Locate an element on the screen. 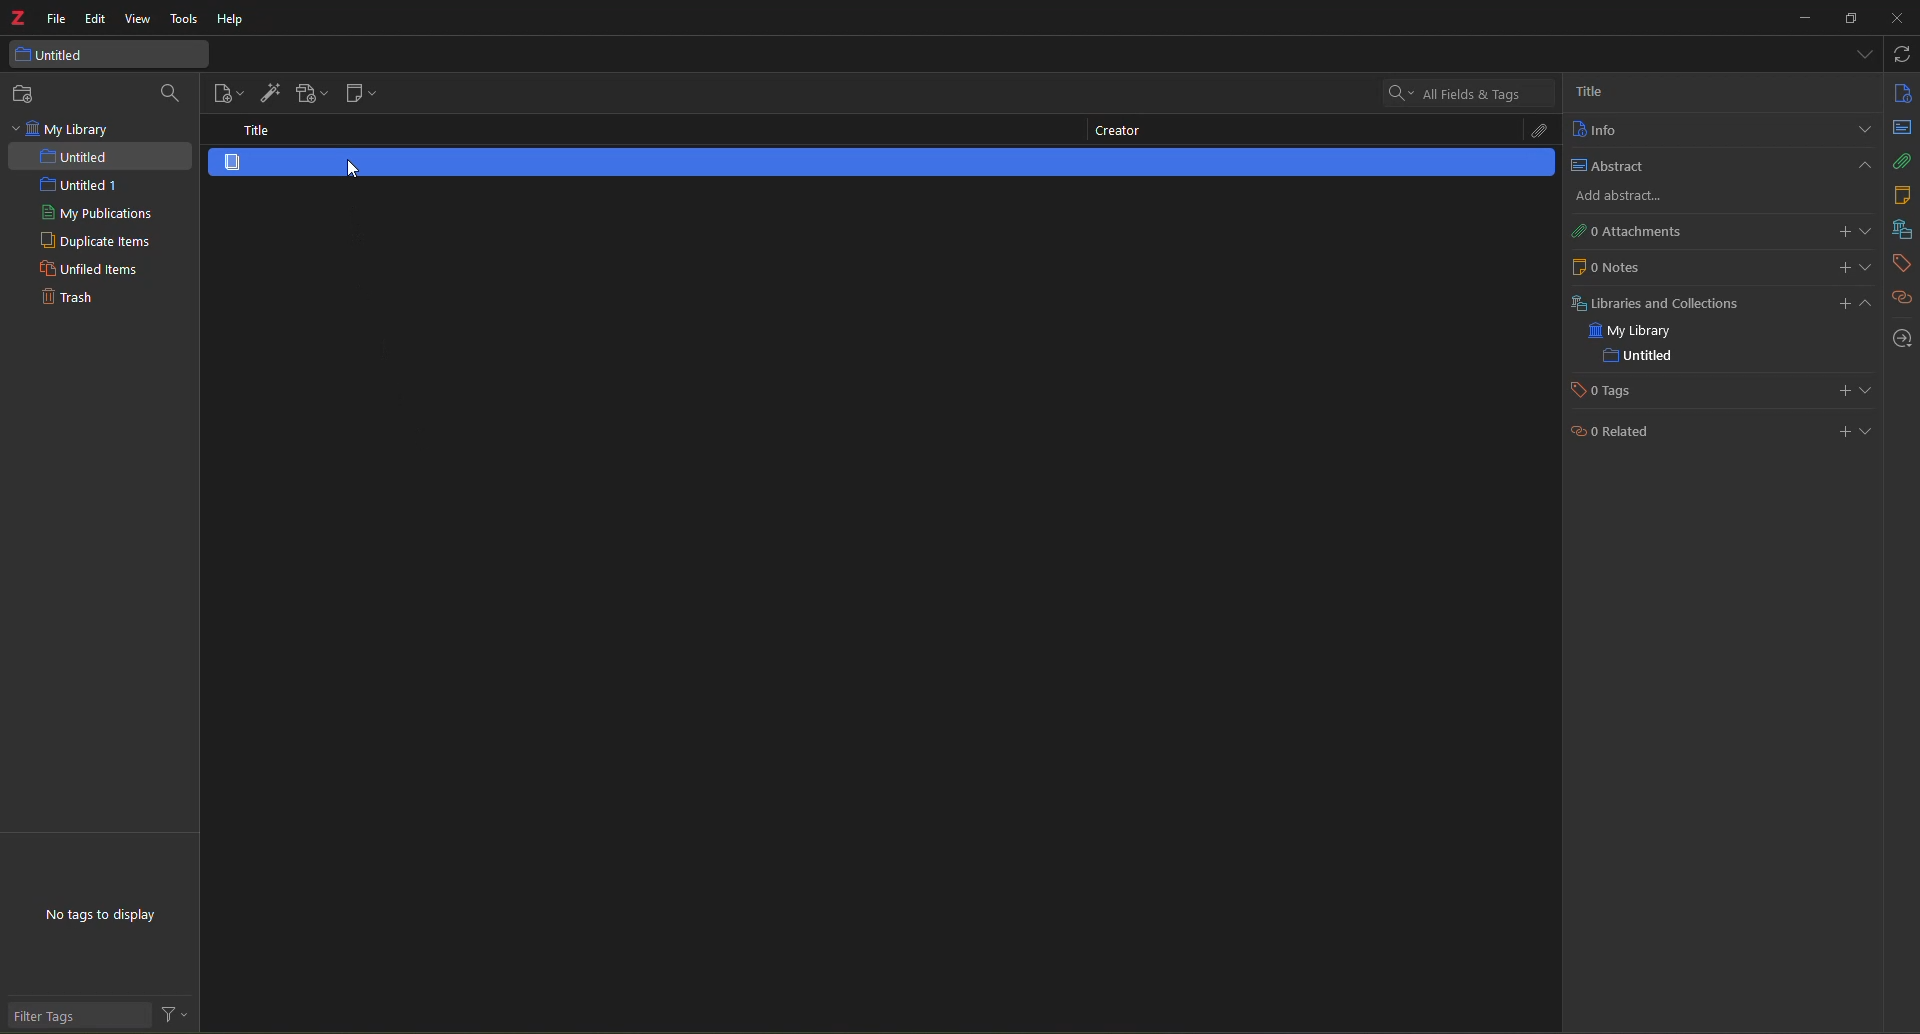 The width and height of the screenshot is (1920, 1034). note is located at coordinates (1606, 266).